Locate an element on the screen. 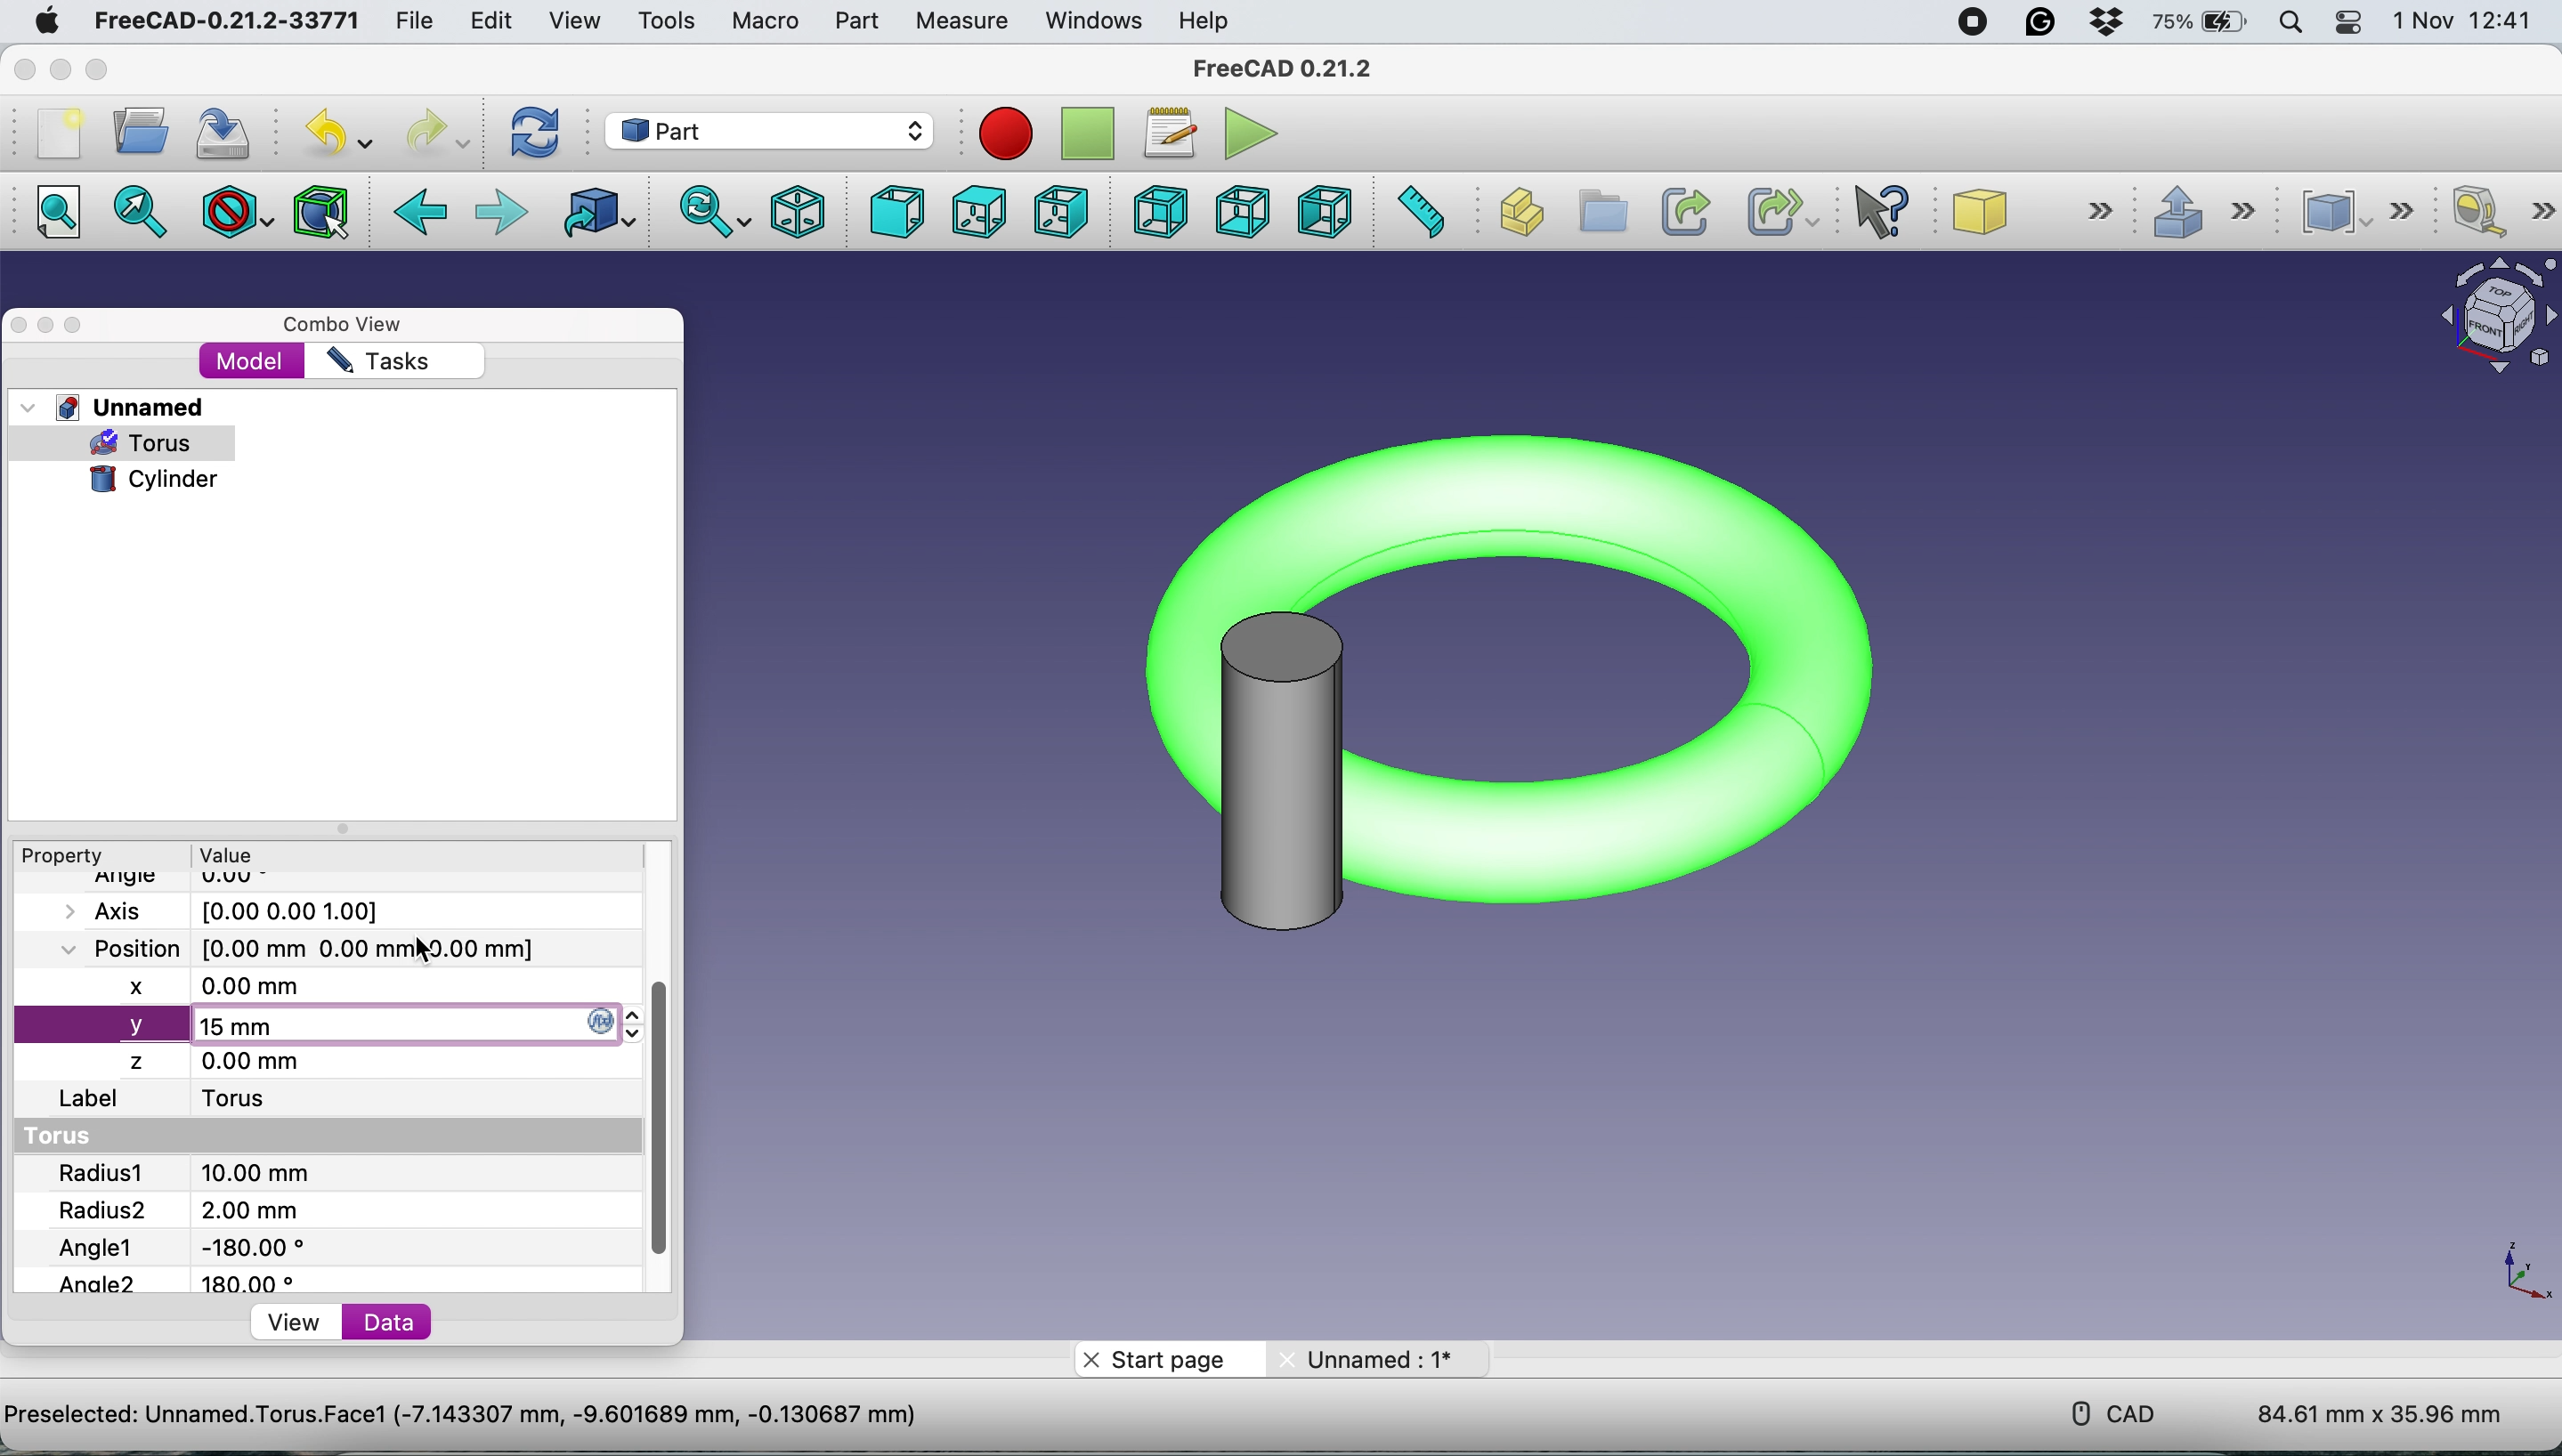  maximise is located at coordinates (77, 326).